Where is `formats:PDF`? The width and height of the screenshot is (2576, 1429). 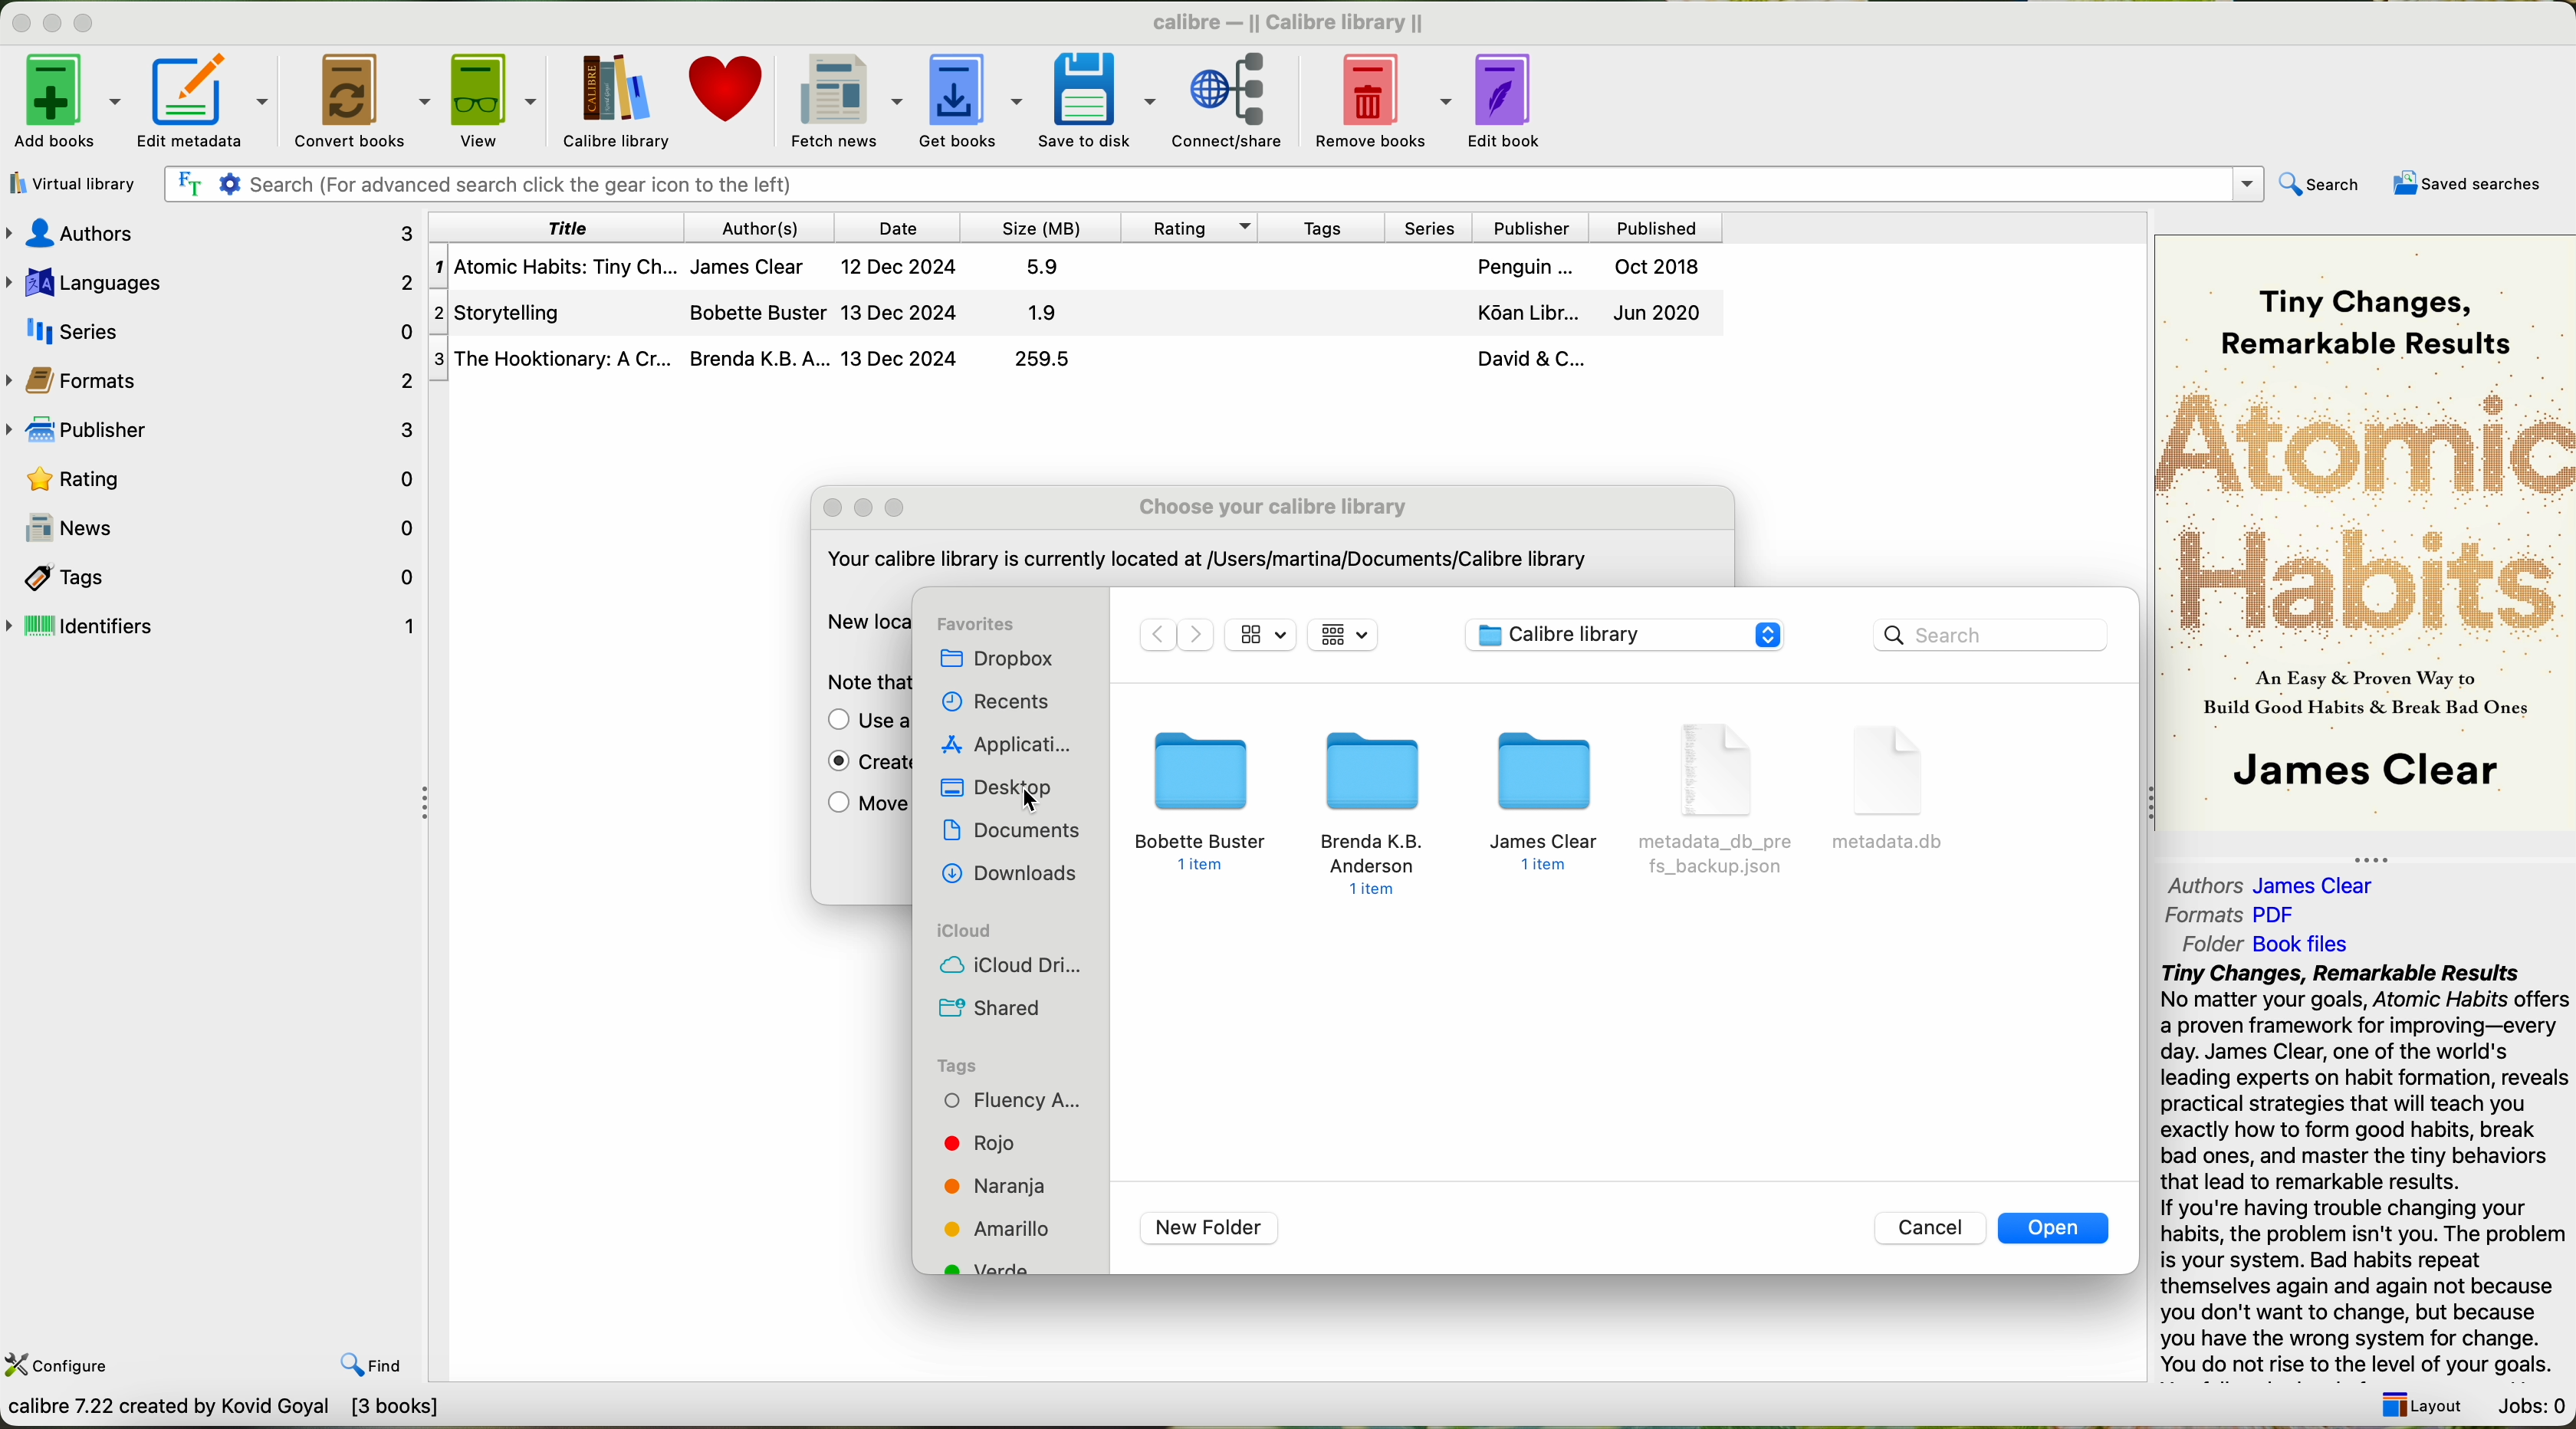
formats:PDF is located at coordinates (2238, 915).